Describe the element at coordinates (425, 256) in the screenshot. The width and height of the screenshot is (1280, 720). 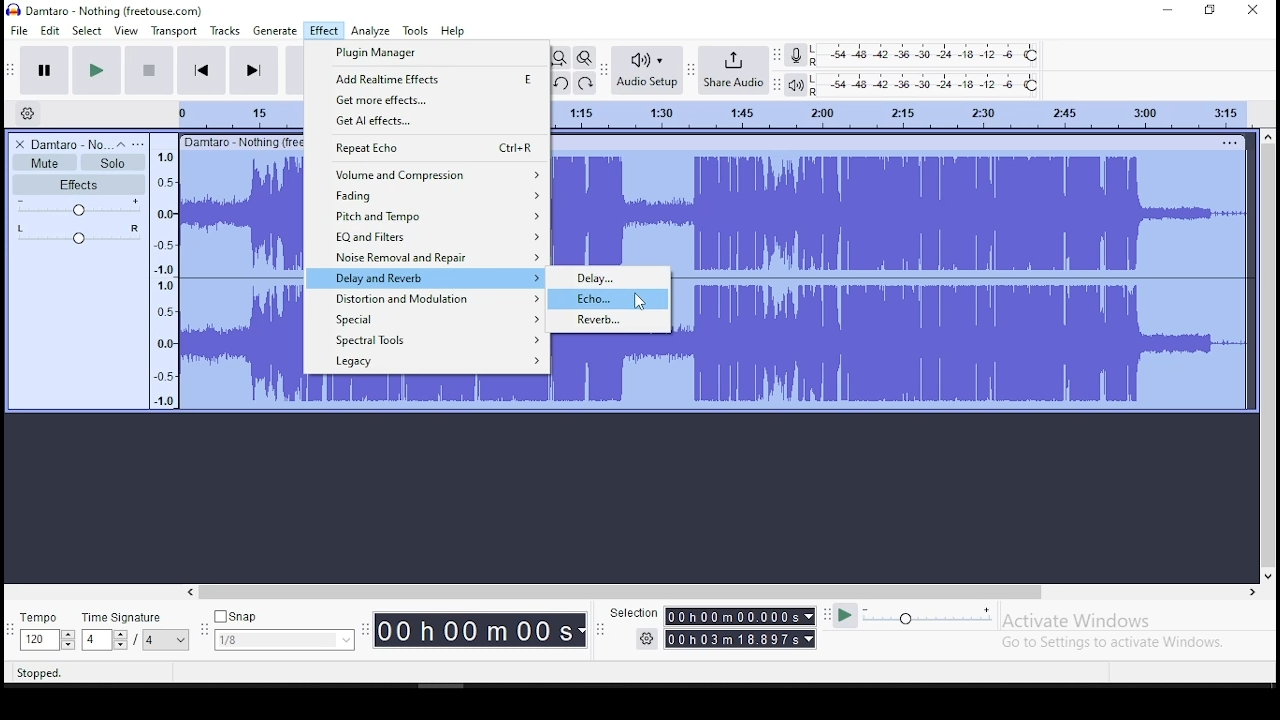
I see `noise removal and repair` at that location.